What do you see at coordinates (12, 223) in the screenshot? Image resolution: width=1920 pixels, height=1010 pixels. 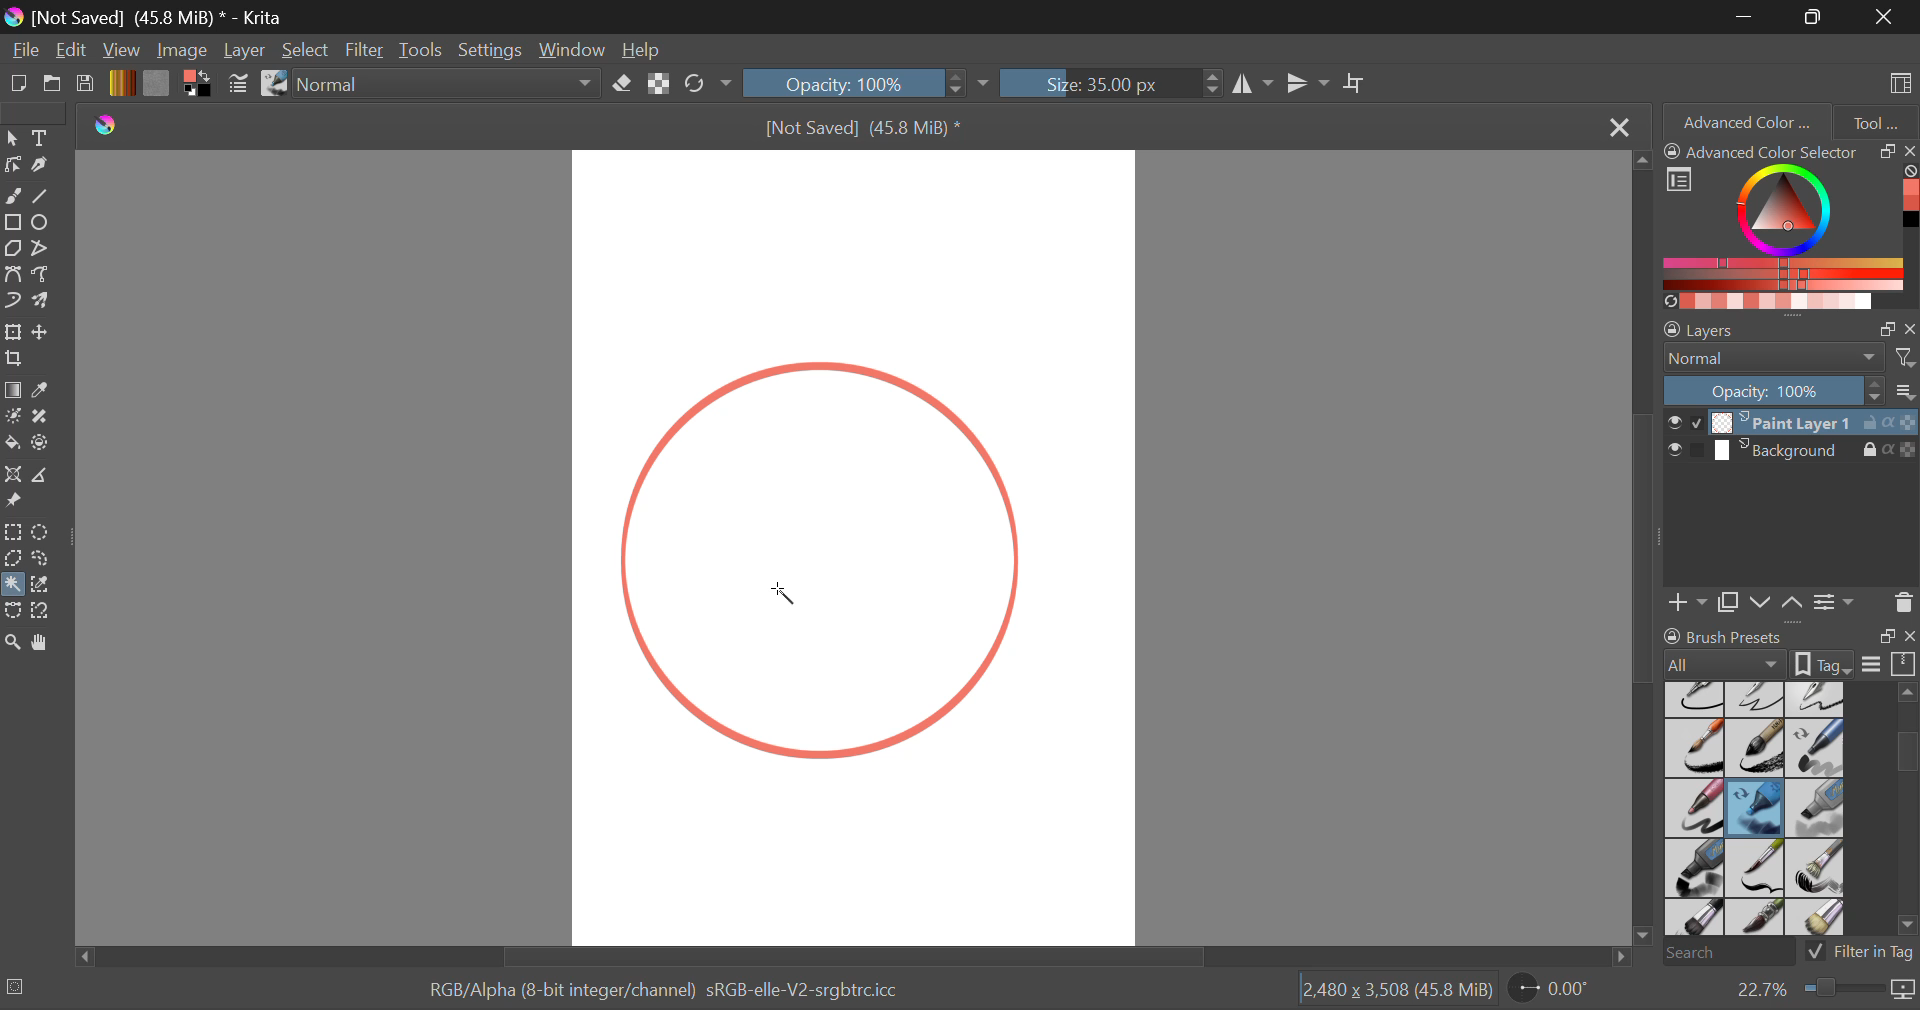 I see `Rectangle` at bounding box center [12, 223].